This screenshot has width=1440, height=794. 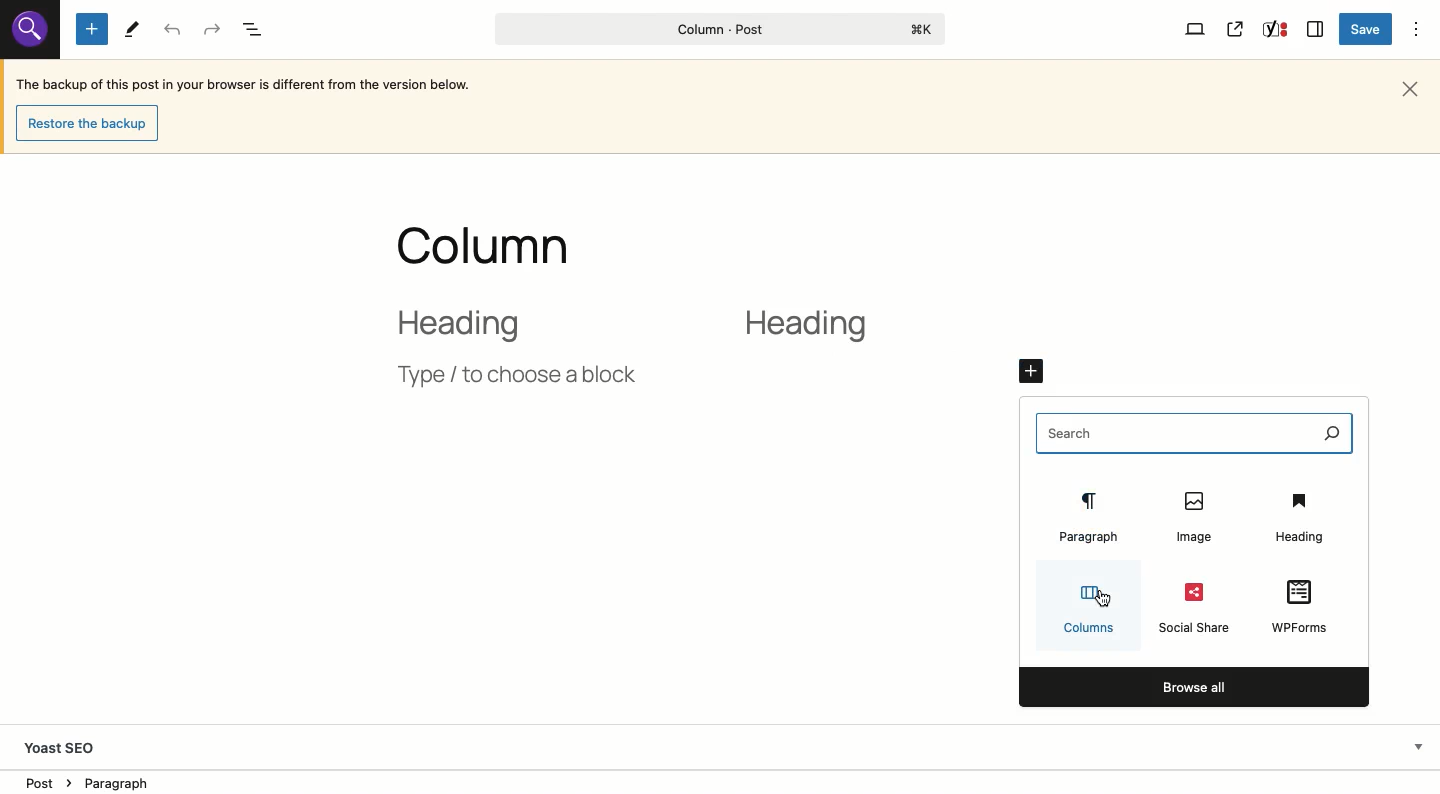 What do you see at coordinates (1316, 27) in the screenshot?
I see `Sidebar` at bounding box center [1316, 27].